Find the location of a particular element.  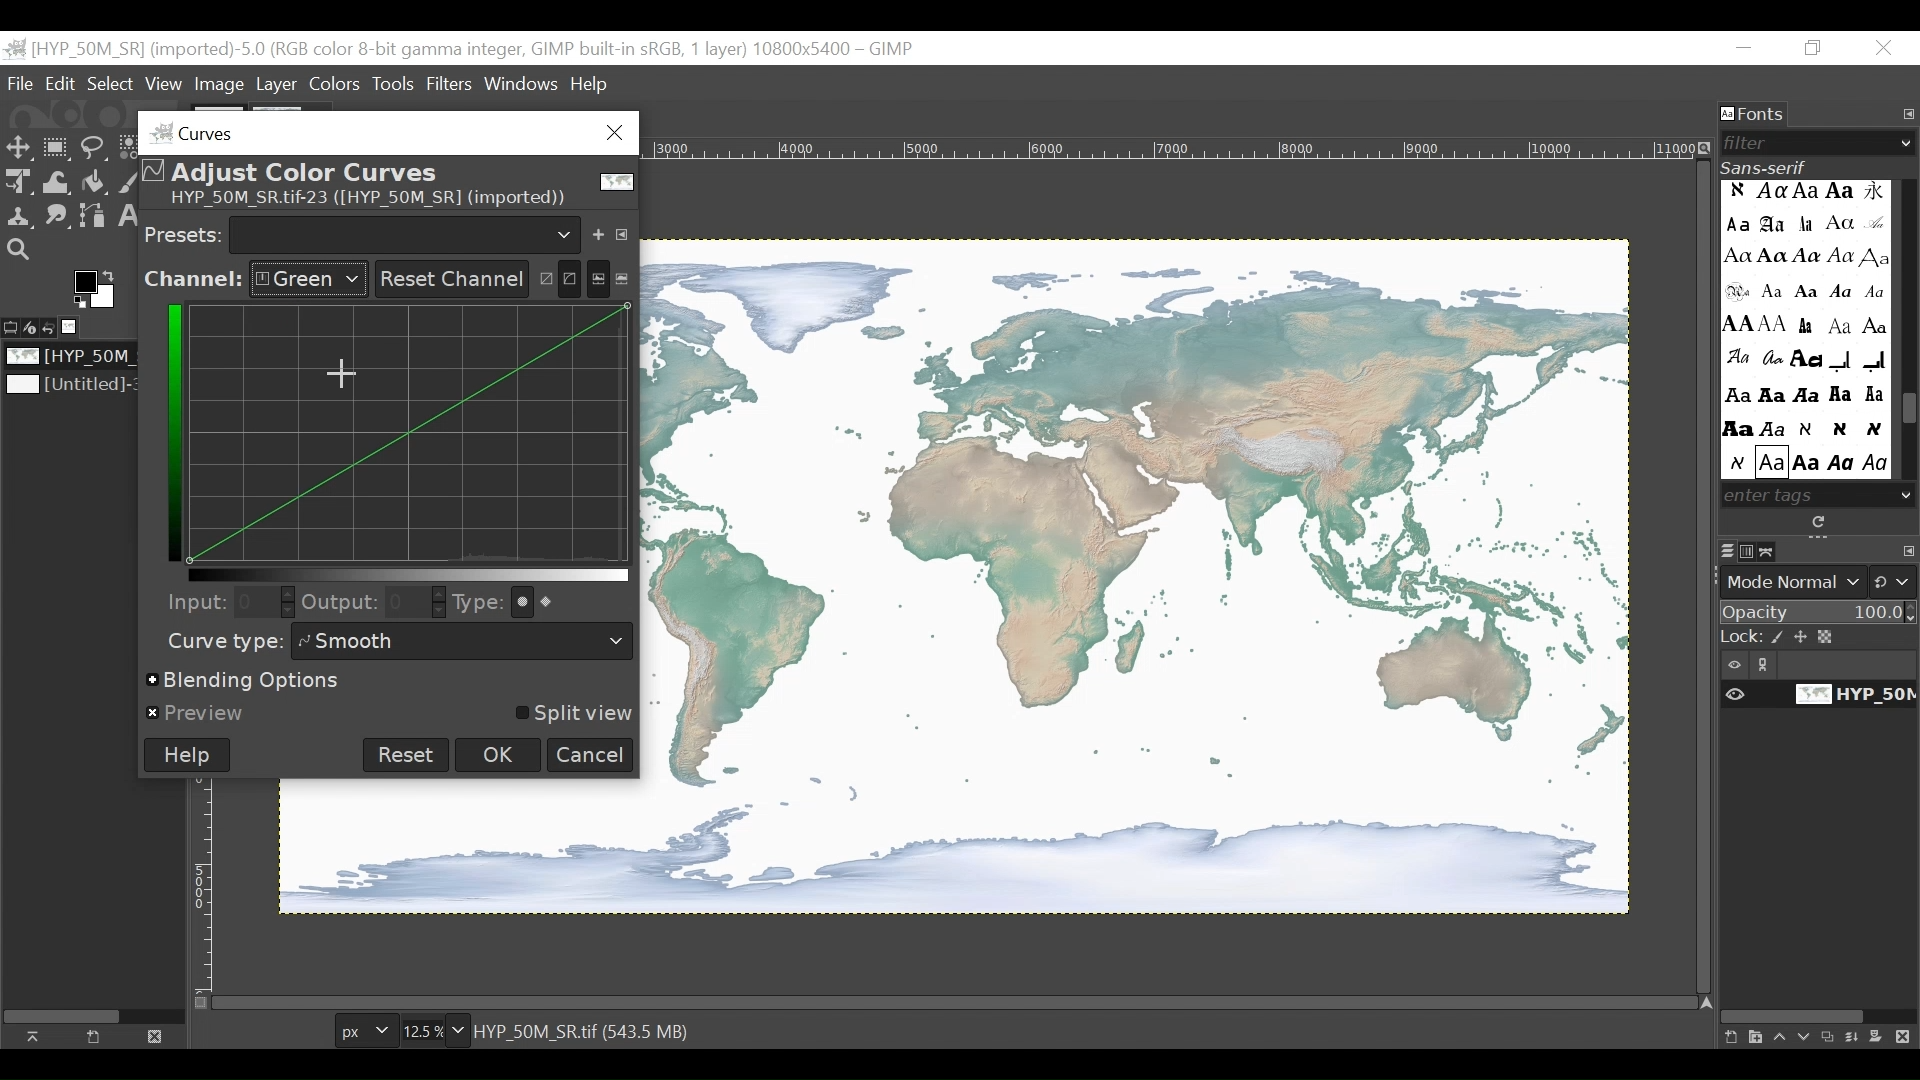

Opacity is located at coordinates (1819, 614).